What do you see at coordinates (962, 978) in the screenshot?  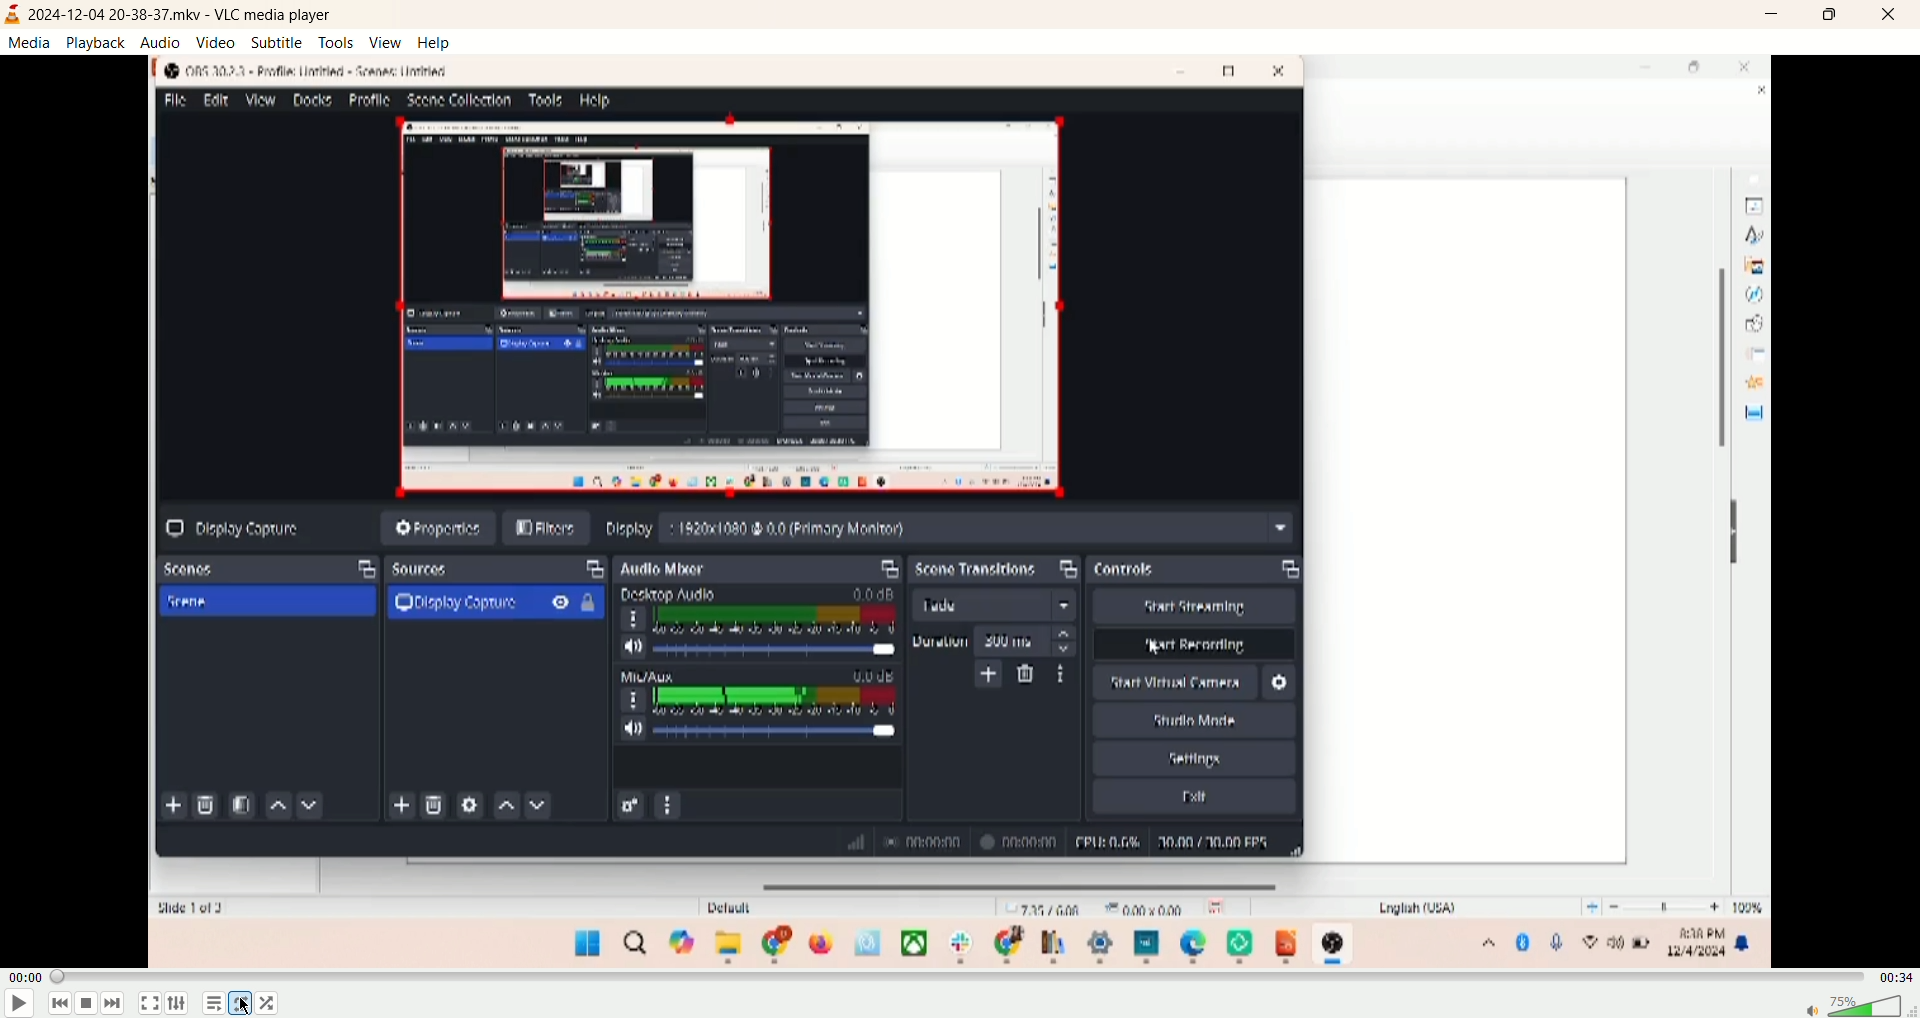 I see `progress bar` at bounding box center [962, 978].